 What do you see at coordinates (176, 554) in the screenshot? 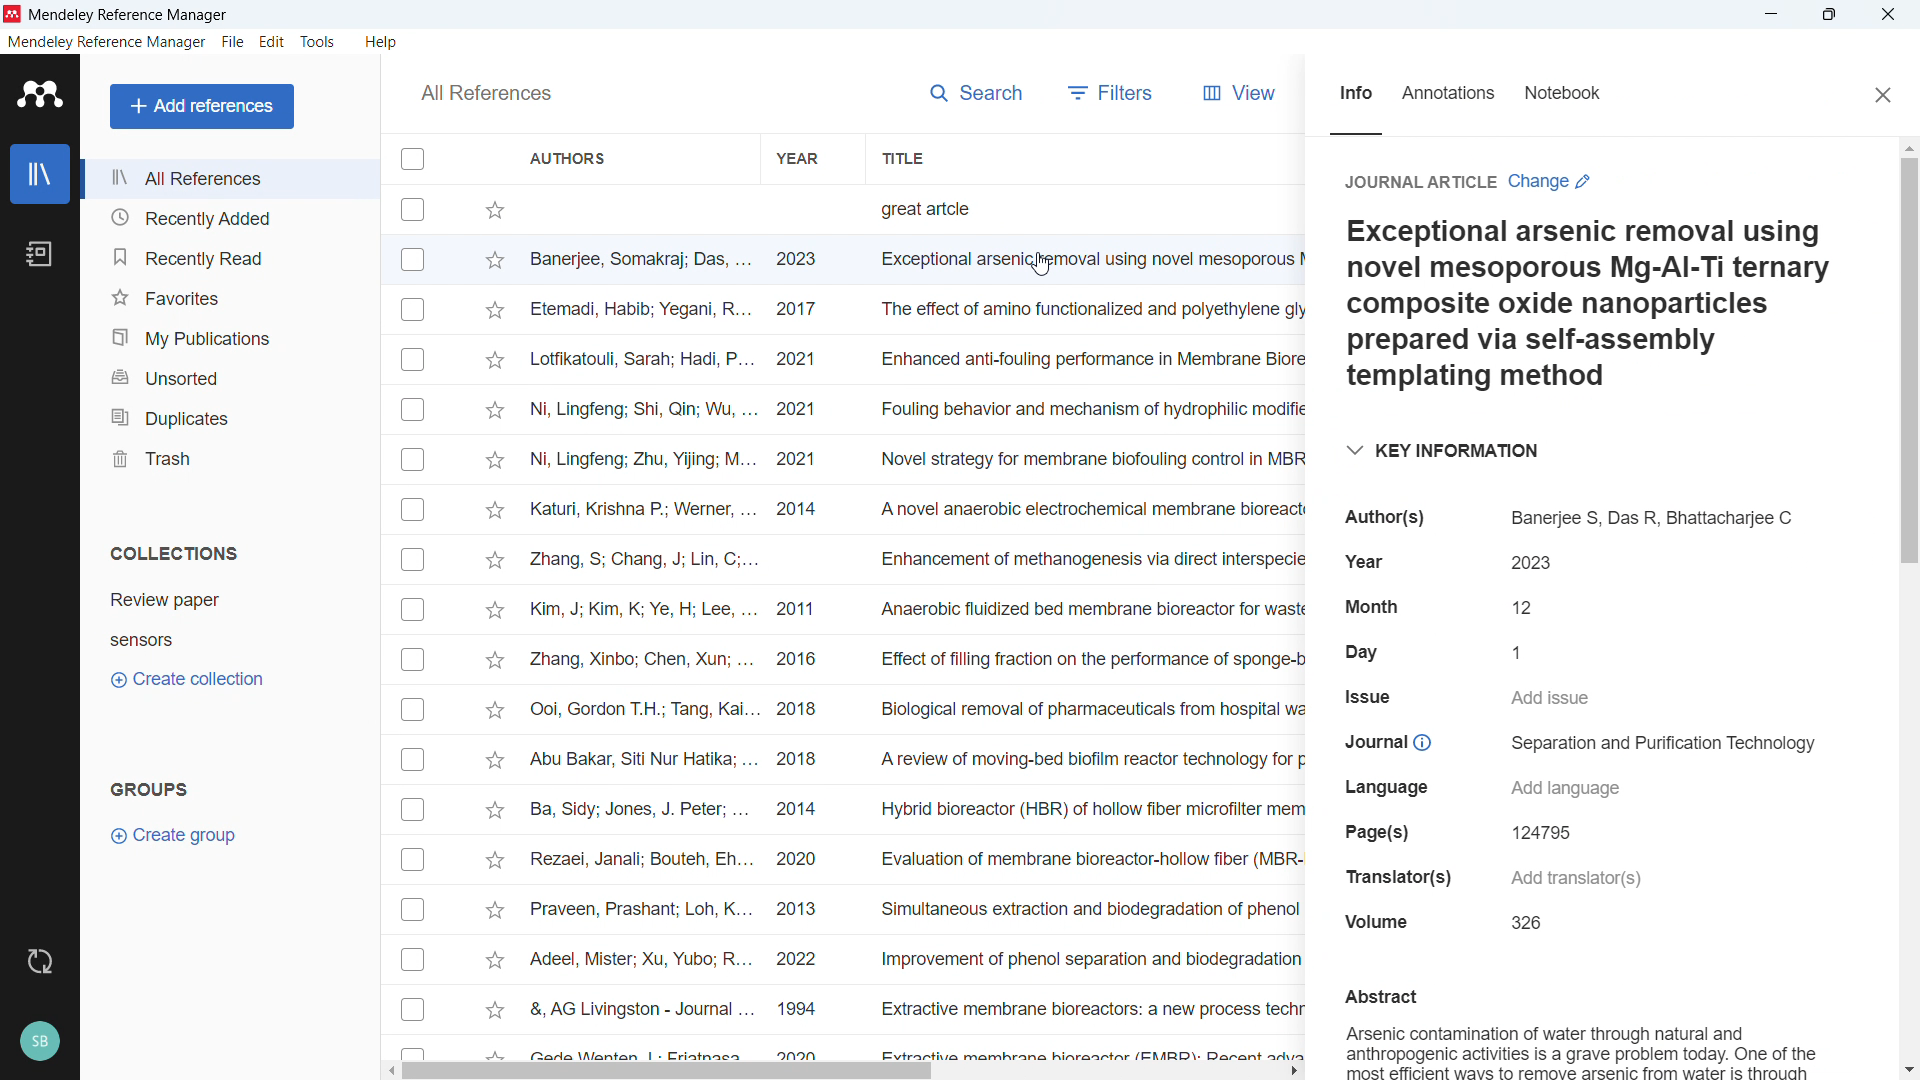
I see `Collections ` at bounding box center [176, 554].